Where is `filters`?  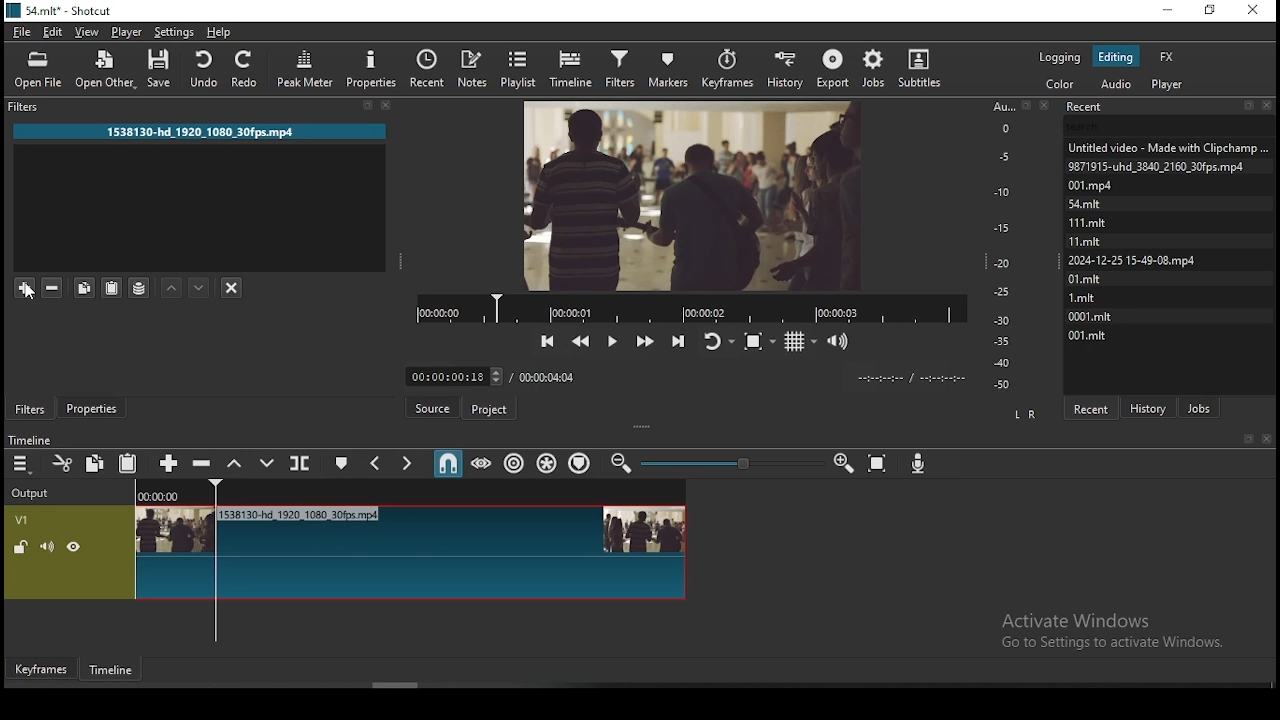
filters is located at coordinates (31, 408).